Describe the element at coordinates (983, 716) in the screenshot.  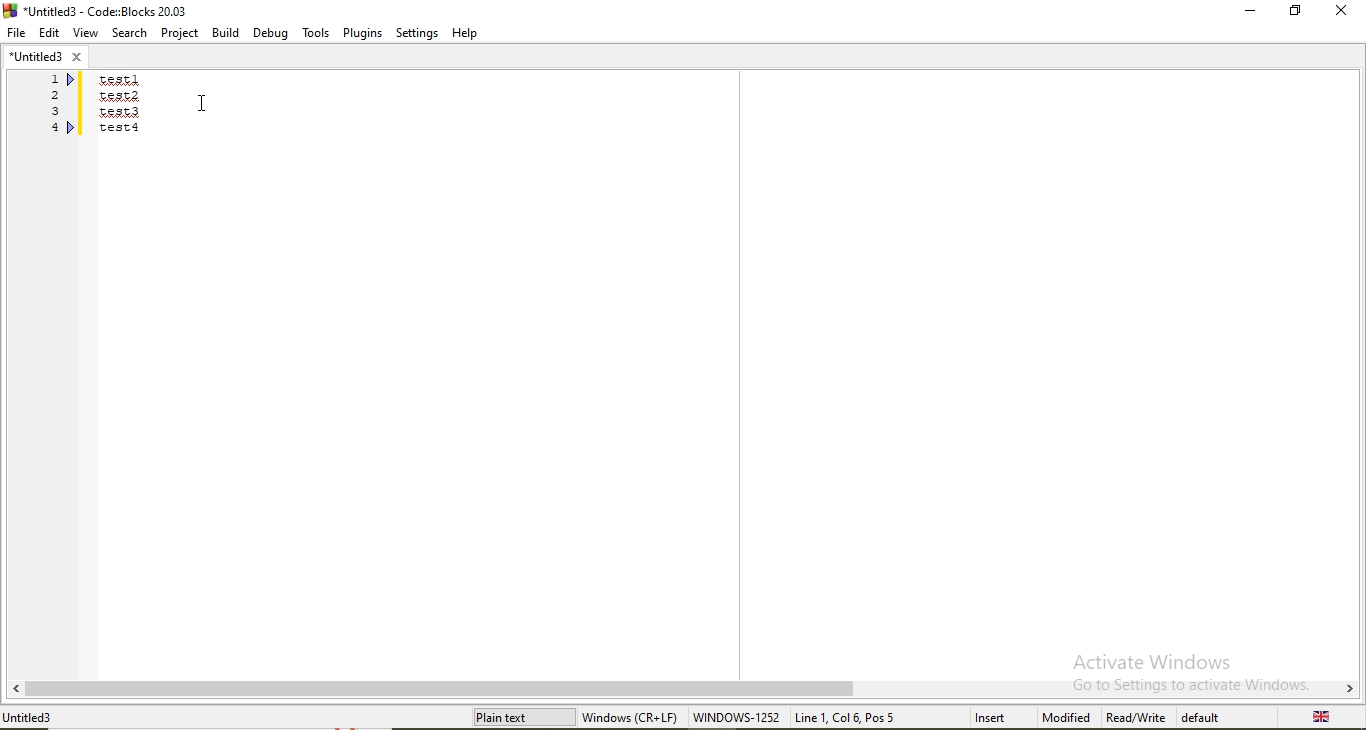
I see `insert` at that location.